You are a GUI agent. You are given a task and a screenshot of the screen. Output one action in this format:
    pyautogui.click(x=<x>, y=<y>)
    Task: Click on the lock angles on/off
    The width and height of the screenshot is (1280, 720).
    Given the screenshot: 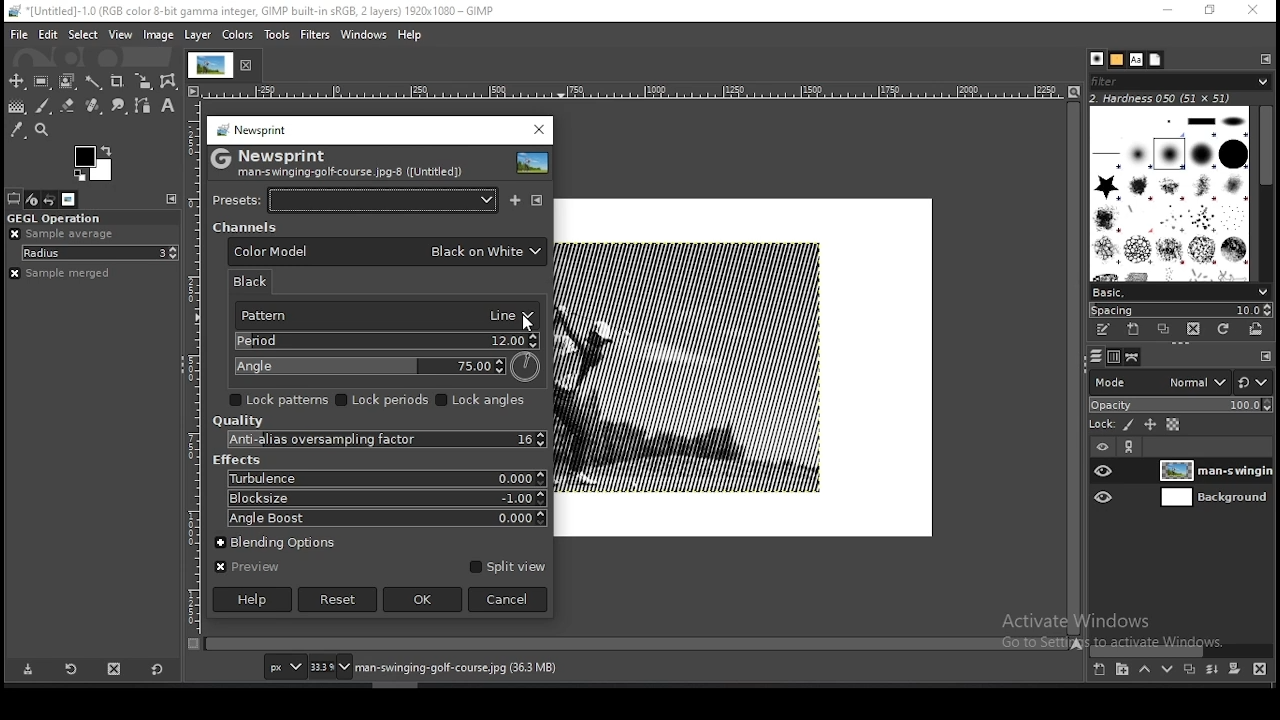 What is the action you would take?
    pyautogui.click(x=485, y=401)
    